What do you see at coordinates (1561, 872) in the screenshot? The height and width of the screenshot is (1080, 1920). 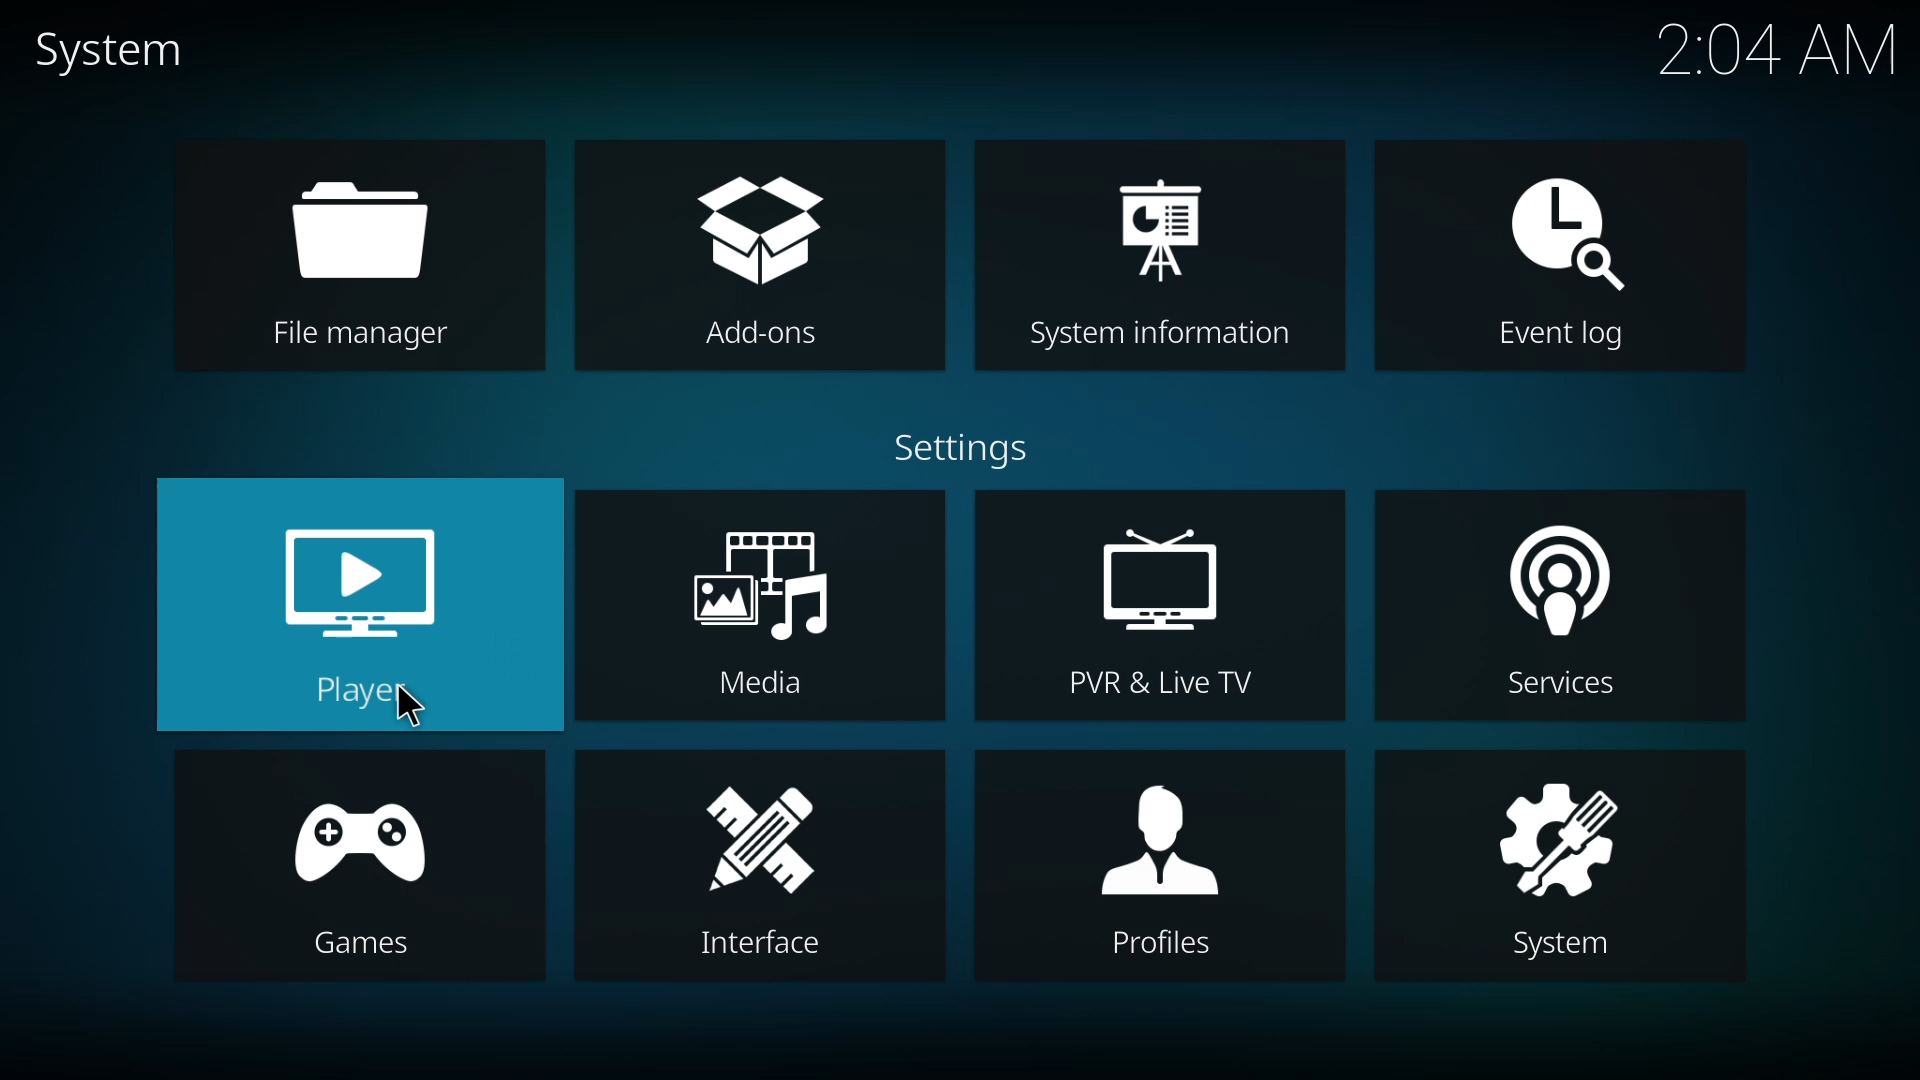 I see `system` at bounding box center [1561, 872].